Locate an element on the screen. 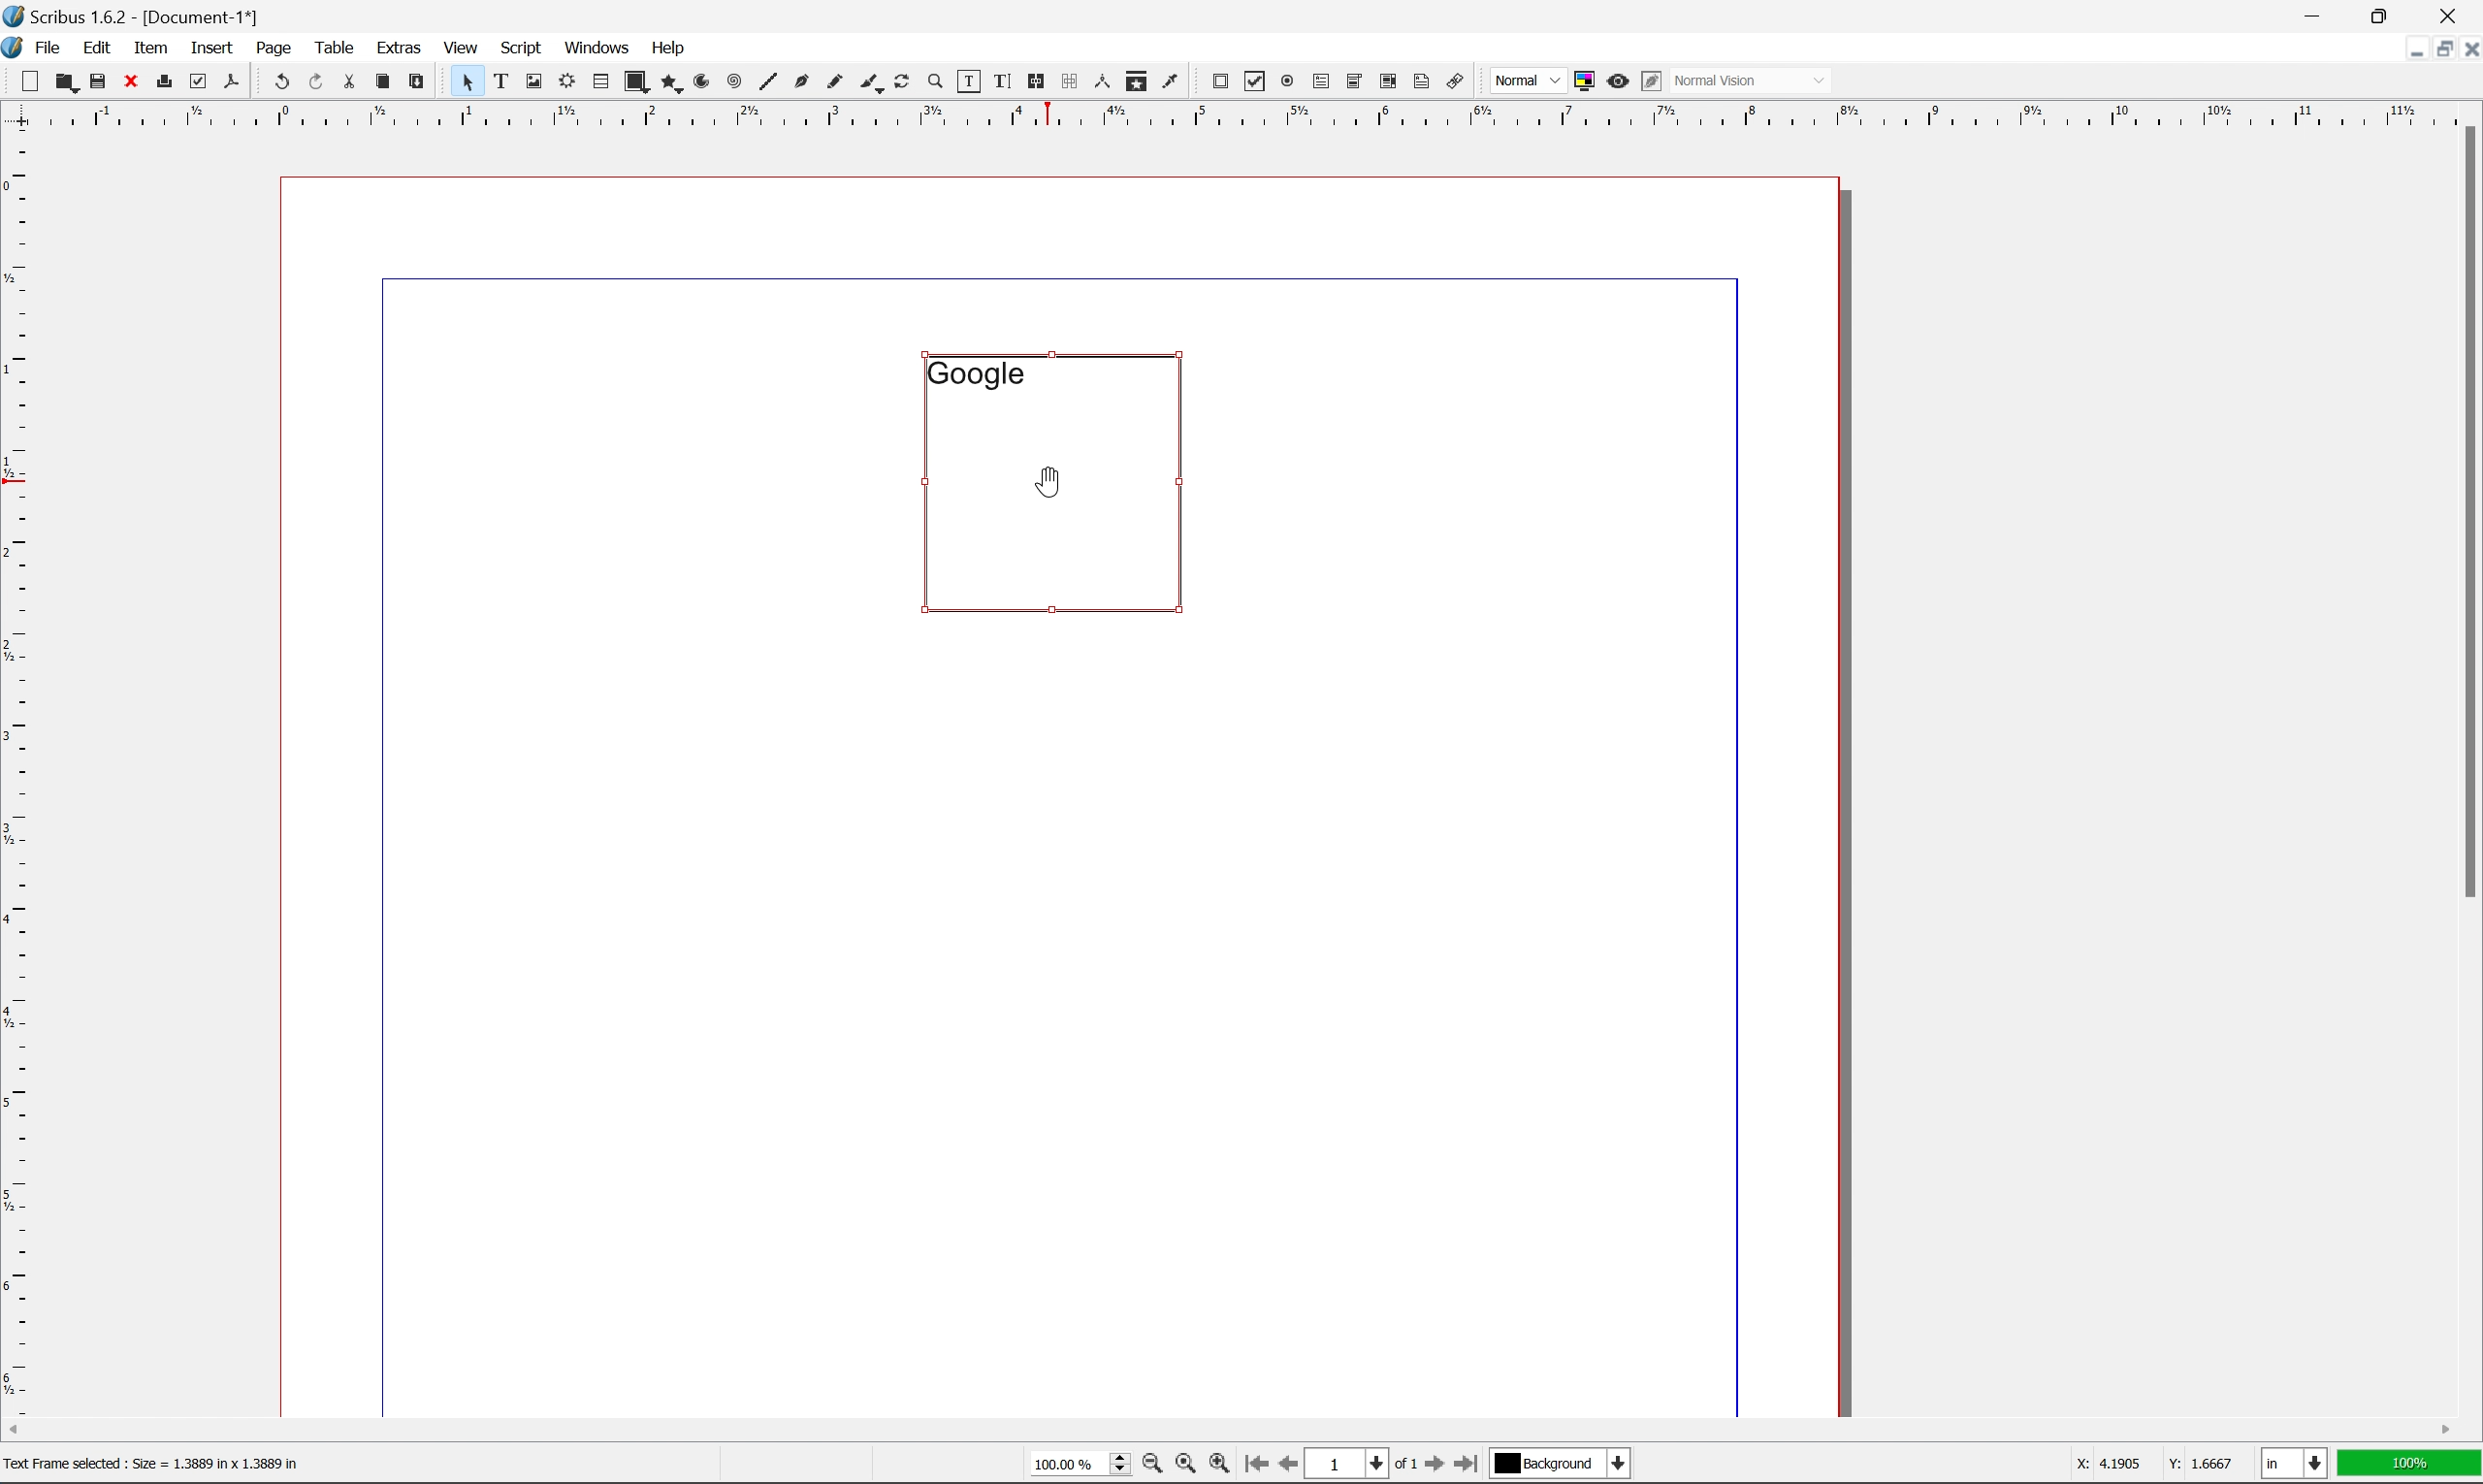  pdf checkbox is located at coordinates (1250, 83).